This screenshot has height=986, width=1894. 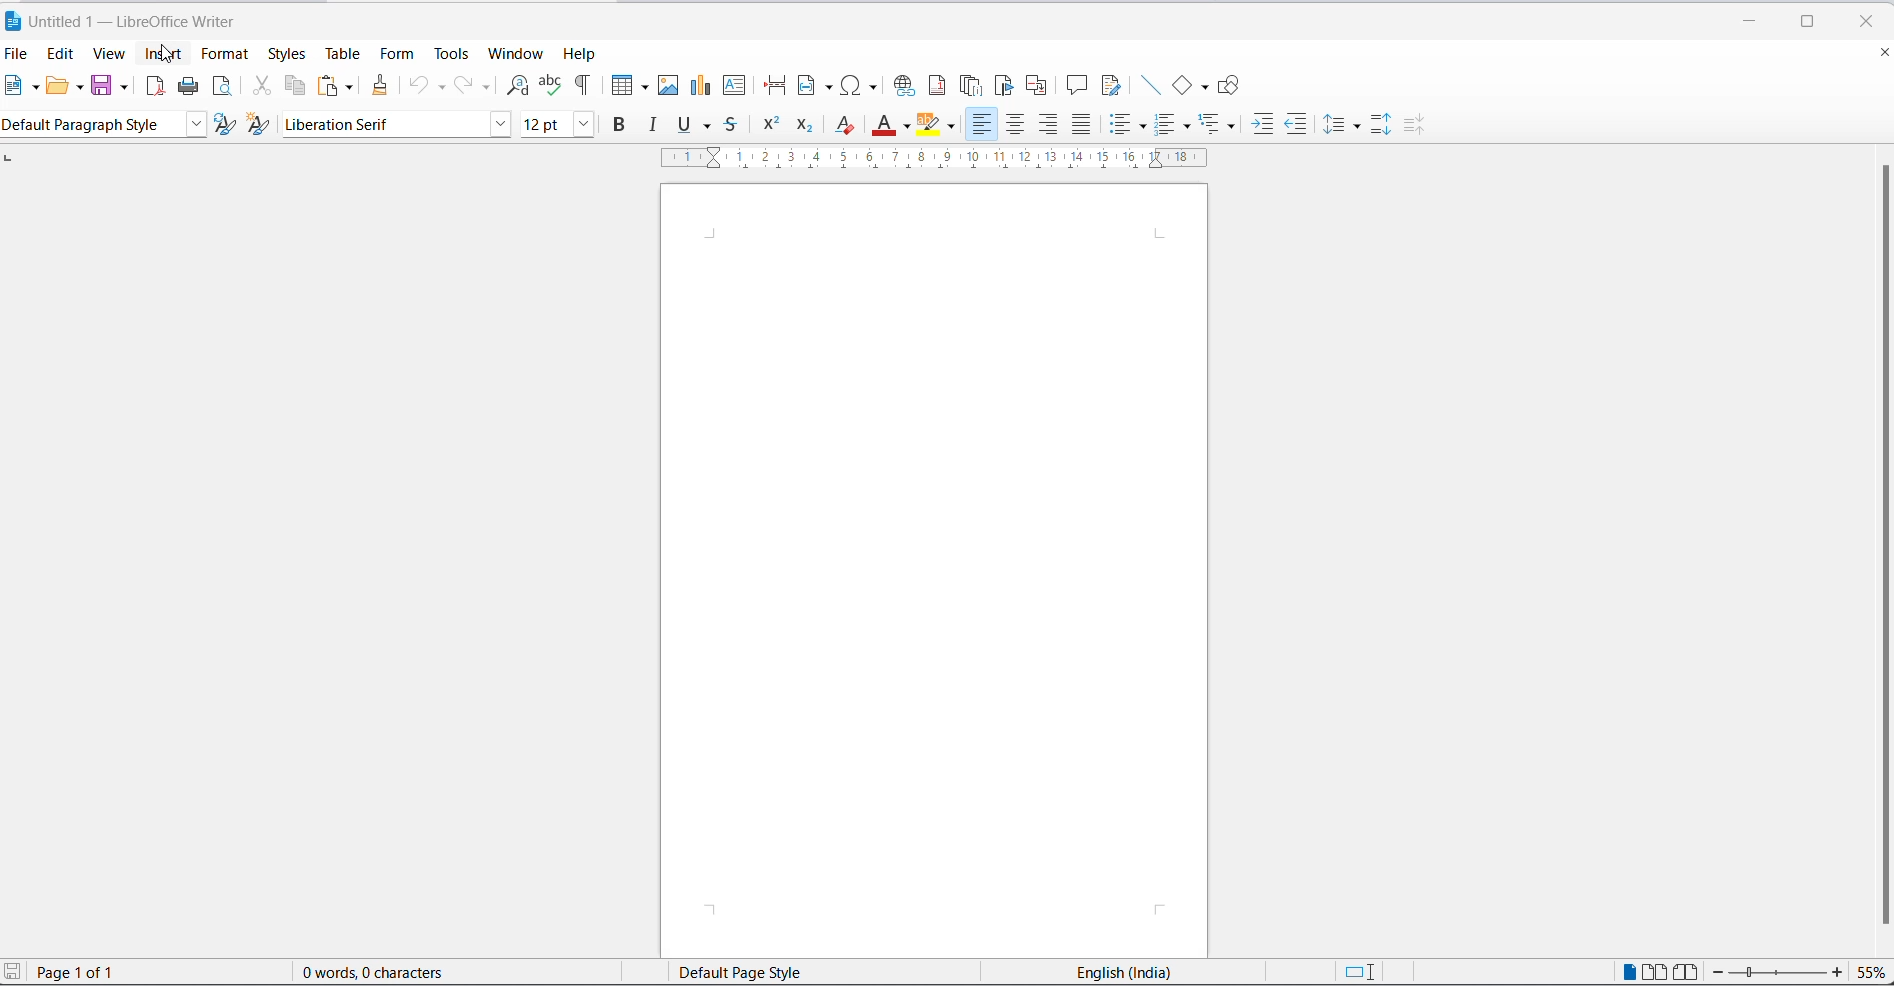 What do you see at coordinates (1145, 127) in the screenshot?
I see `toggle unordered list options` at bounding box center [1145, 127].